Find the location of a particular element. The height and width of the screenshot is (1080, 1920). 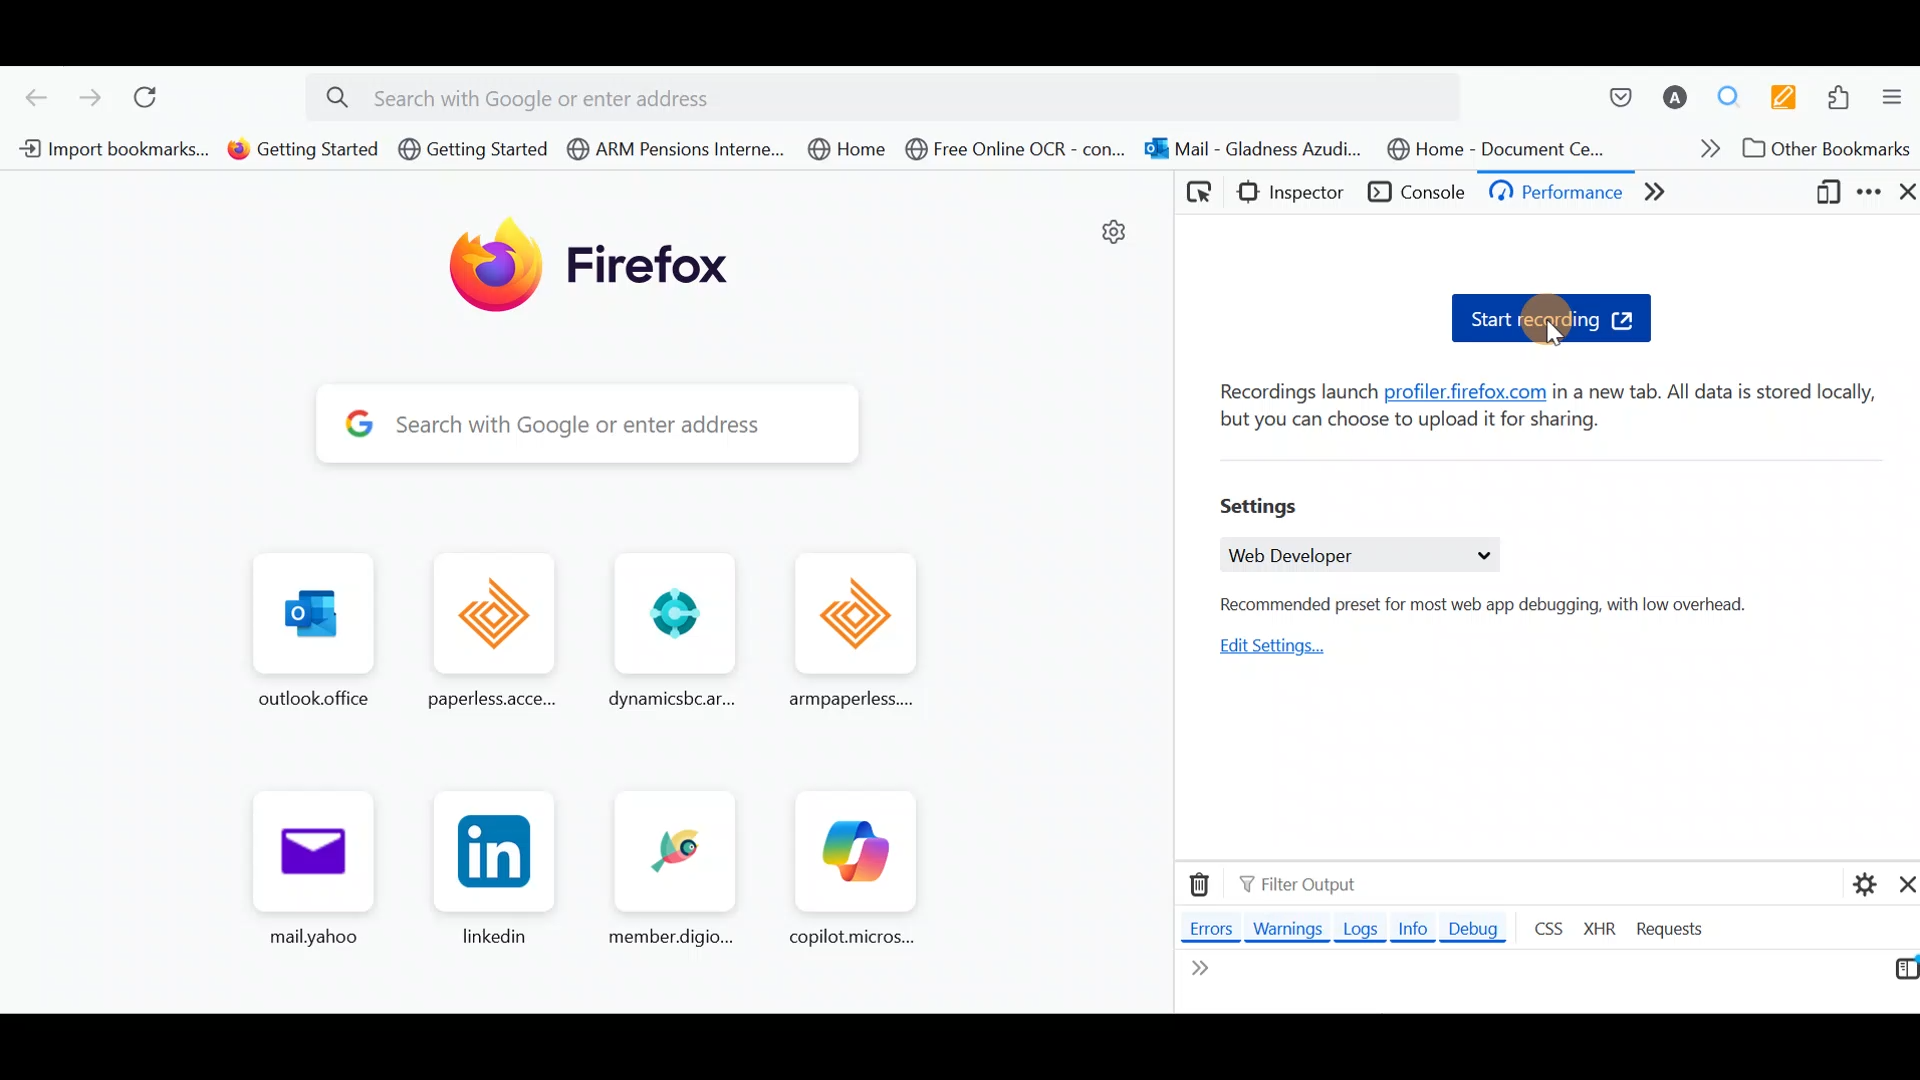

Customize developer tools & get help is located at coordinates (1872, 195).